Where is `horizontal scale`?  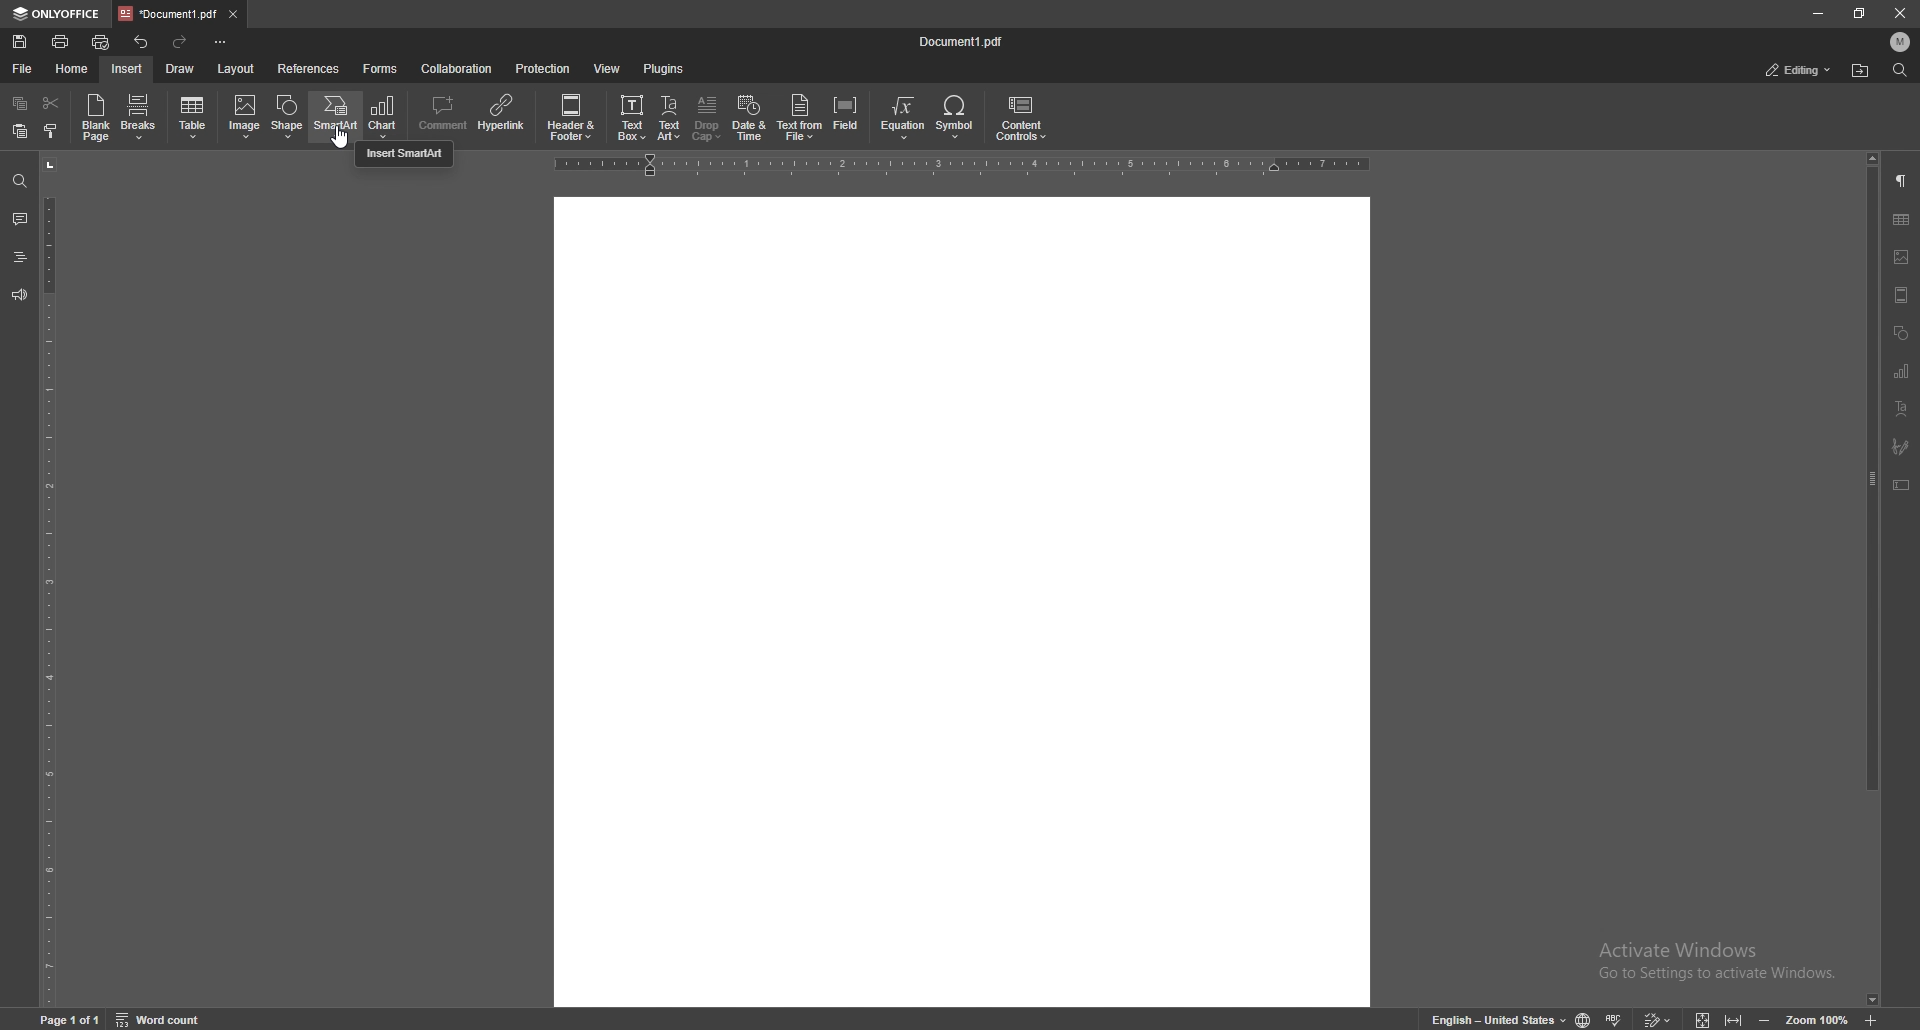
horizontal scale is located at coordinates (958, 166).